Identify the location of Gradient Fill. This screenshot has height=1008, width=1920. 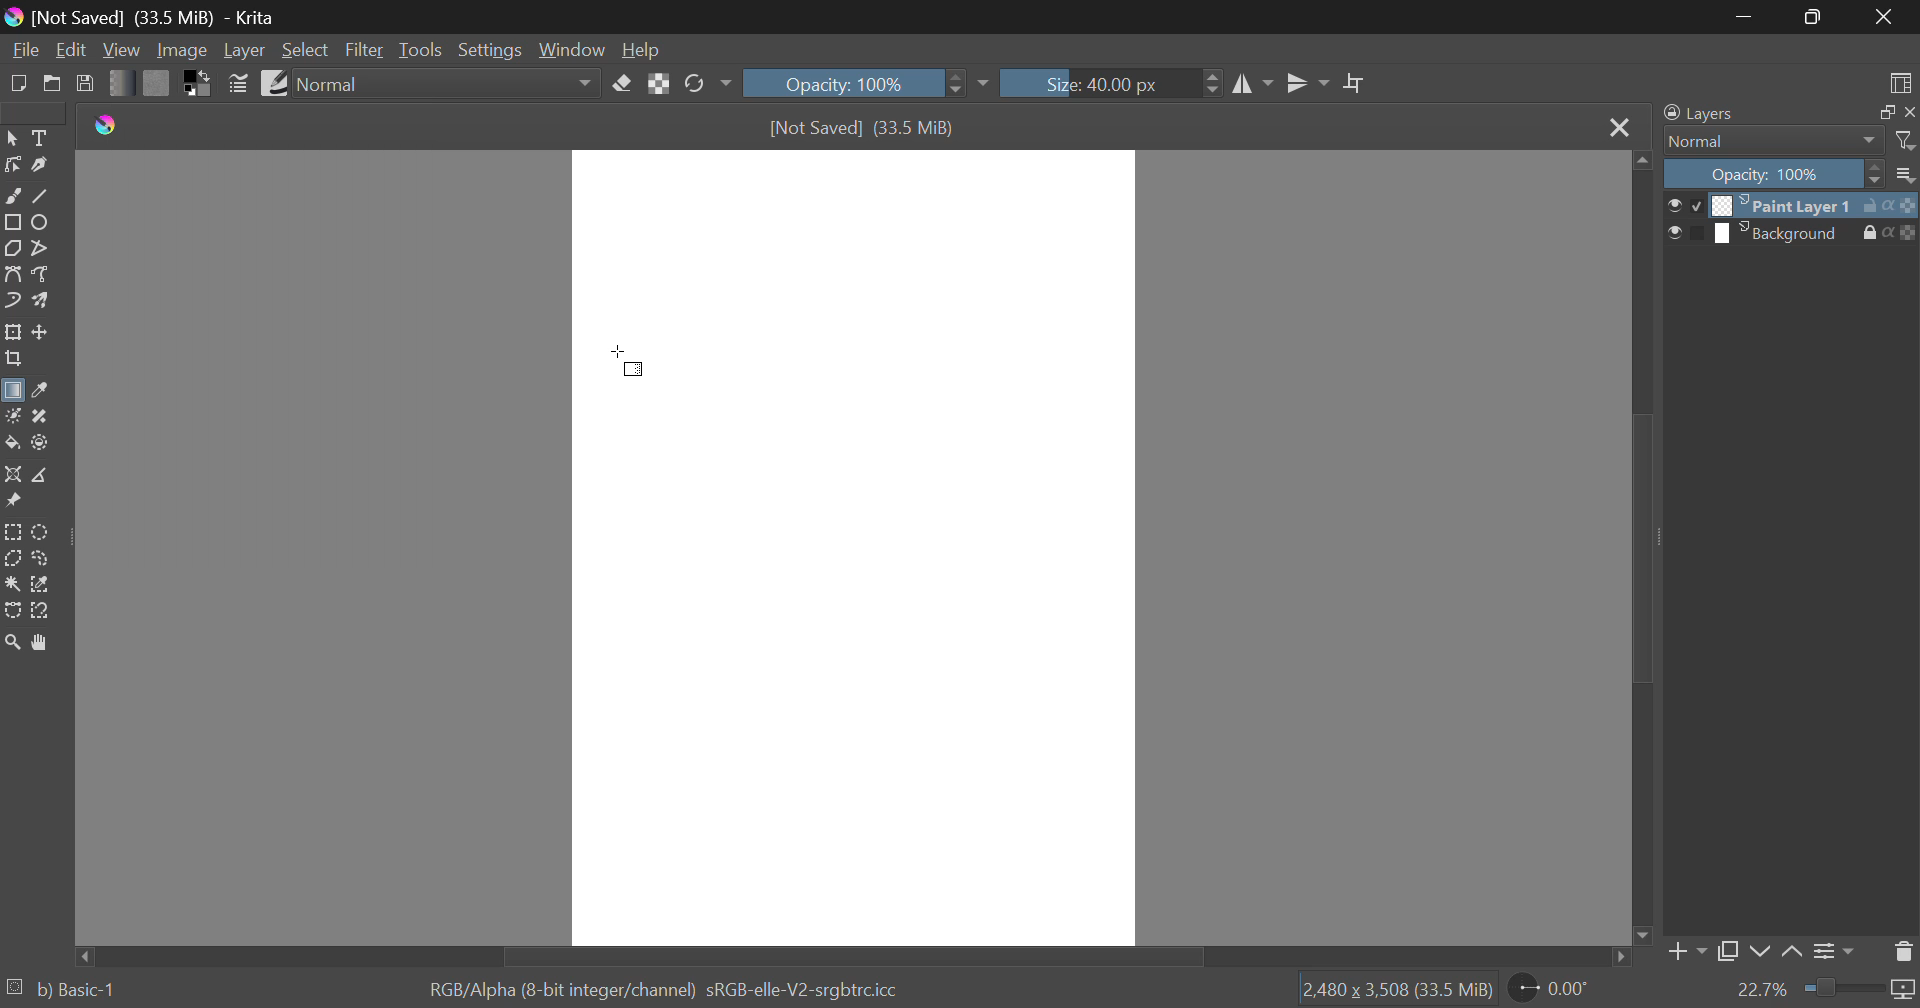
(12, 394).